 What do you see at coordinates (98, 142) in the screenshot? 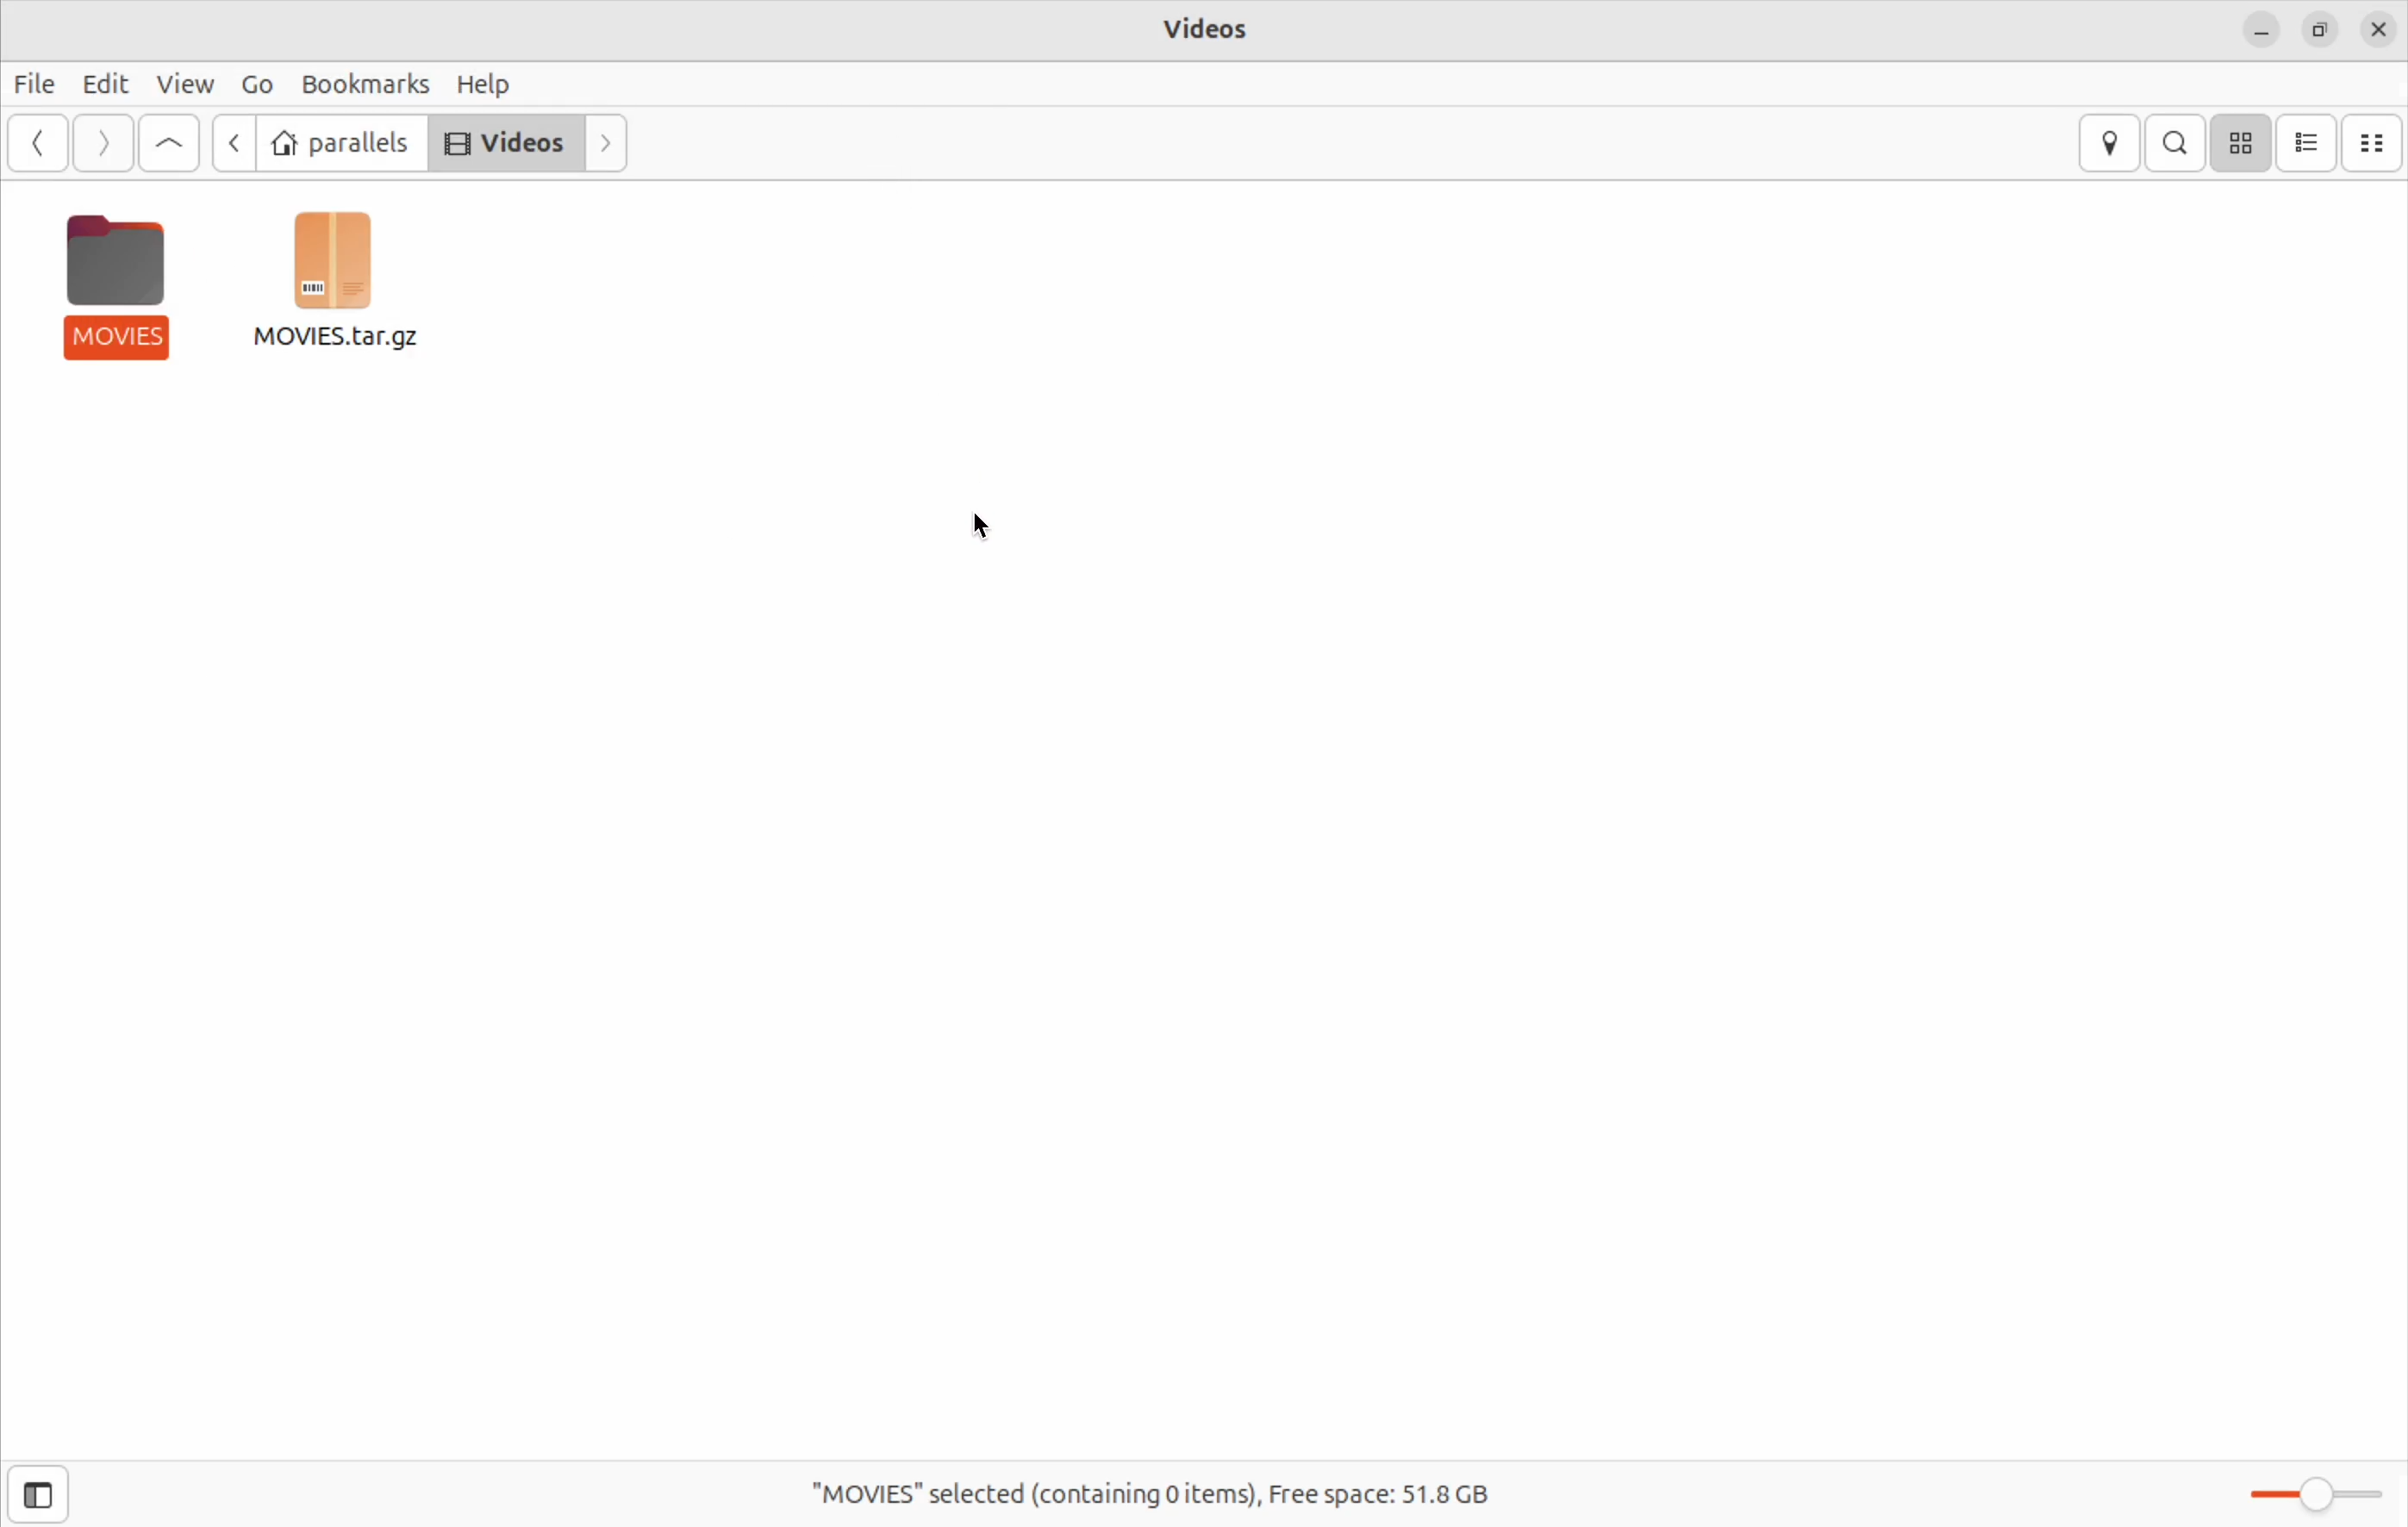
I see `next` at bounding box center [98, 142].